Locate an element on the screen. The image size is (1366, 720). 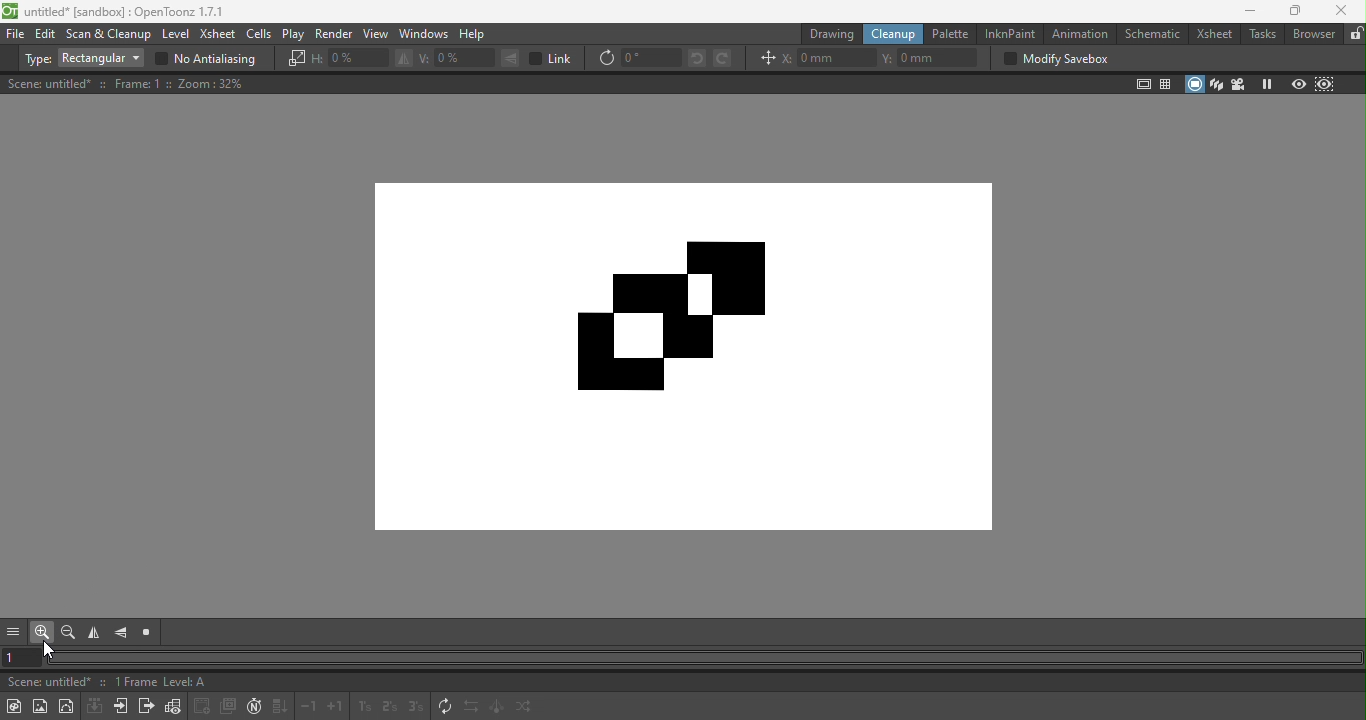
Horizontal scroll bar is located at coordinates (704, 658).